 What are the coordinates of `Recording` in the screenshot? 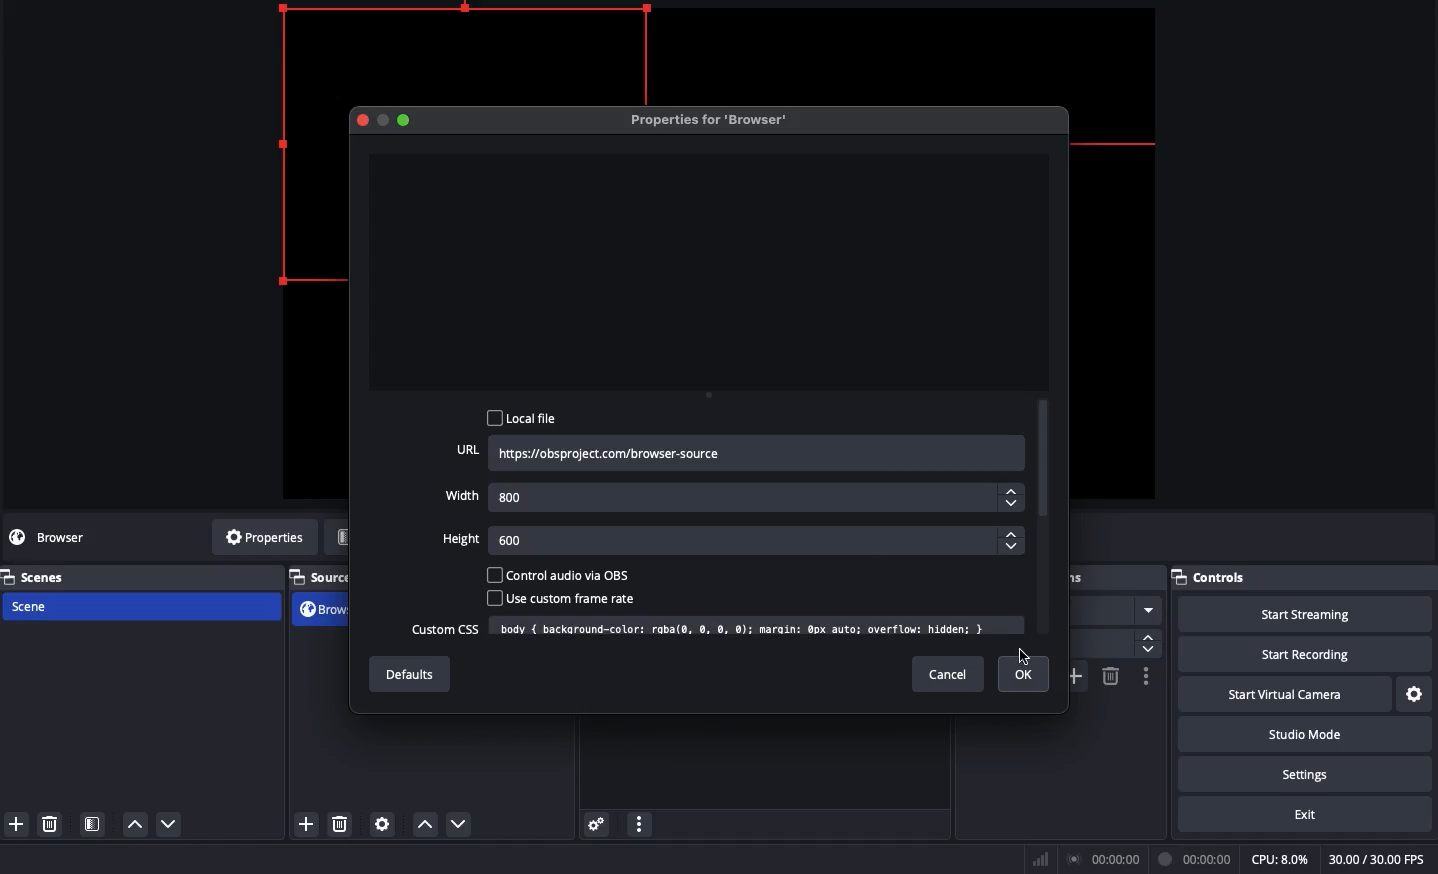 It's located at (1193, 859).